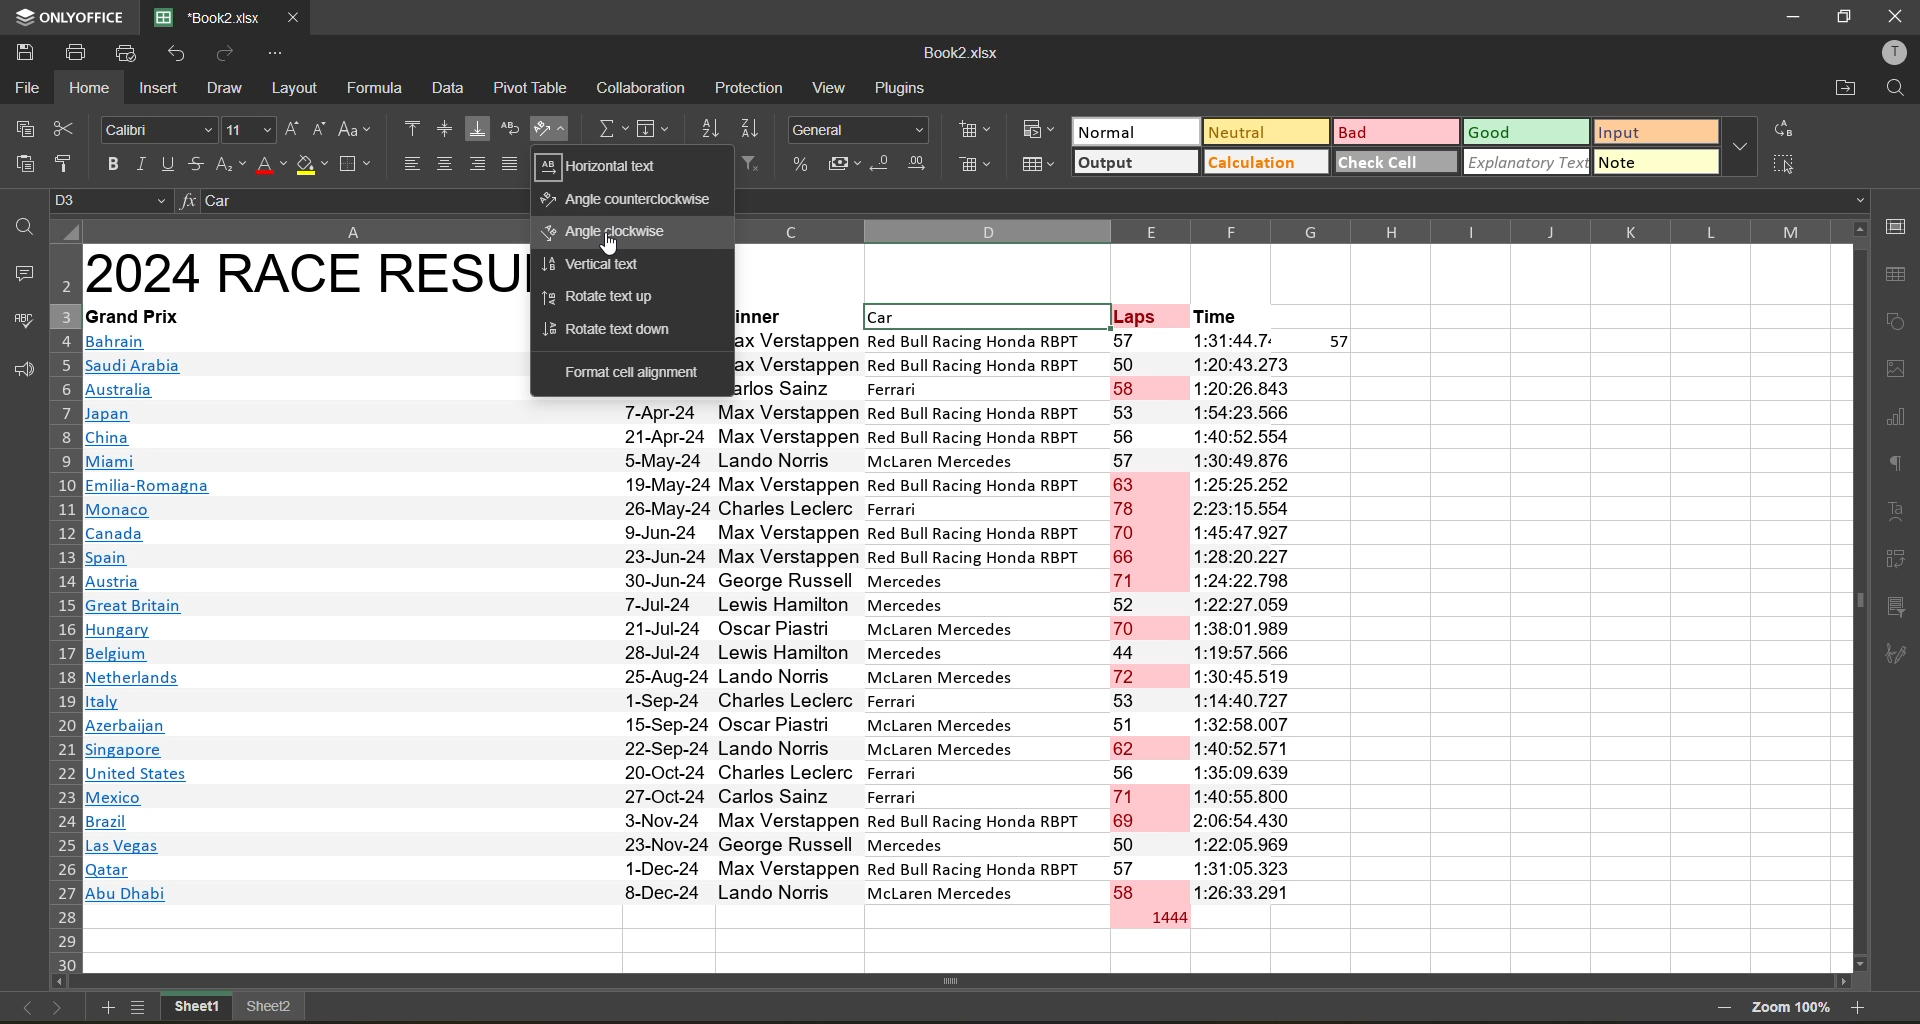  Describe the element at coordinates (72, 16) in the screenshot. I see `app name` at that location.